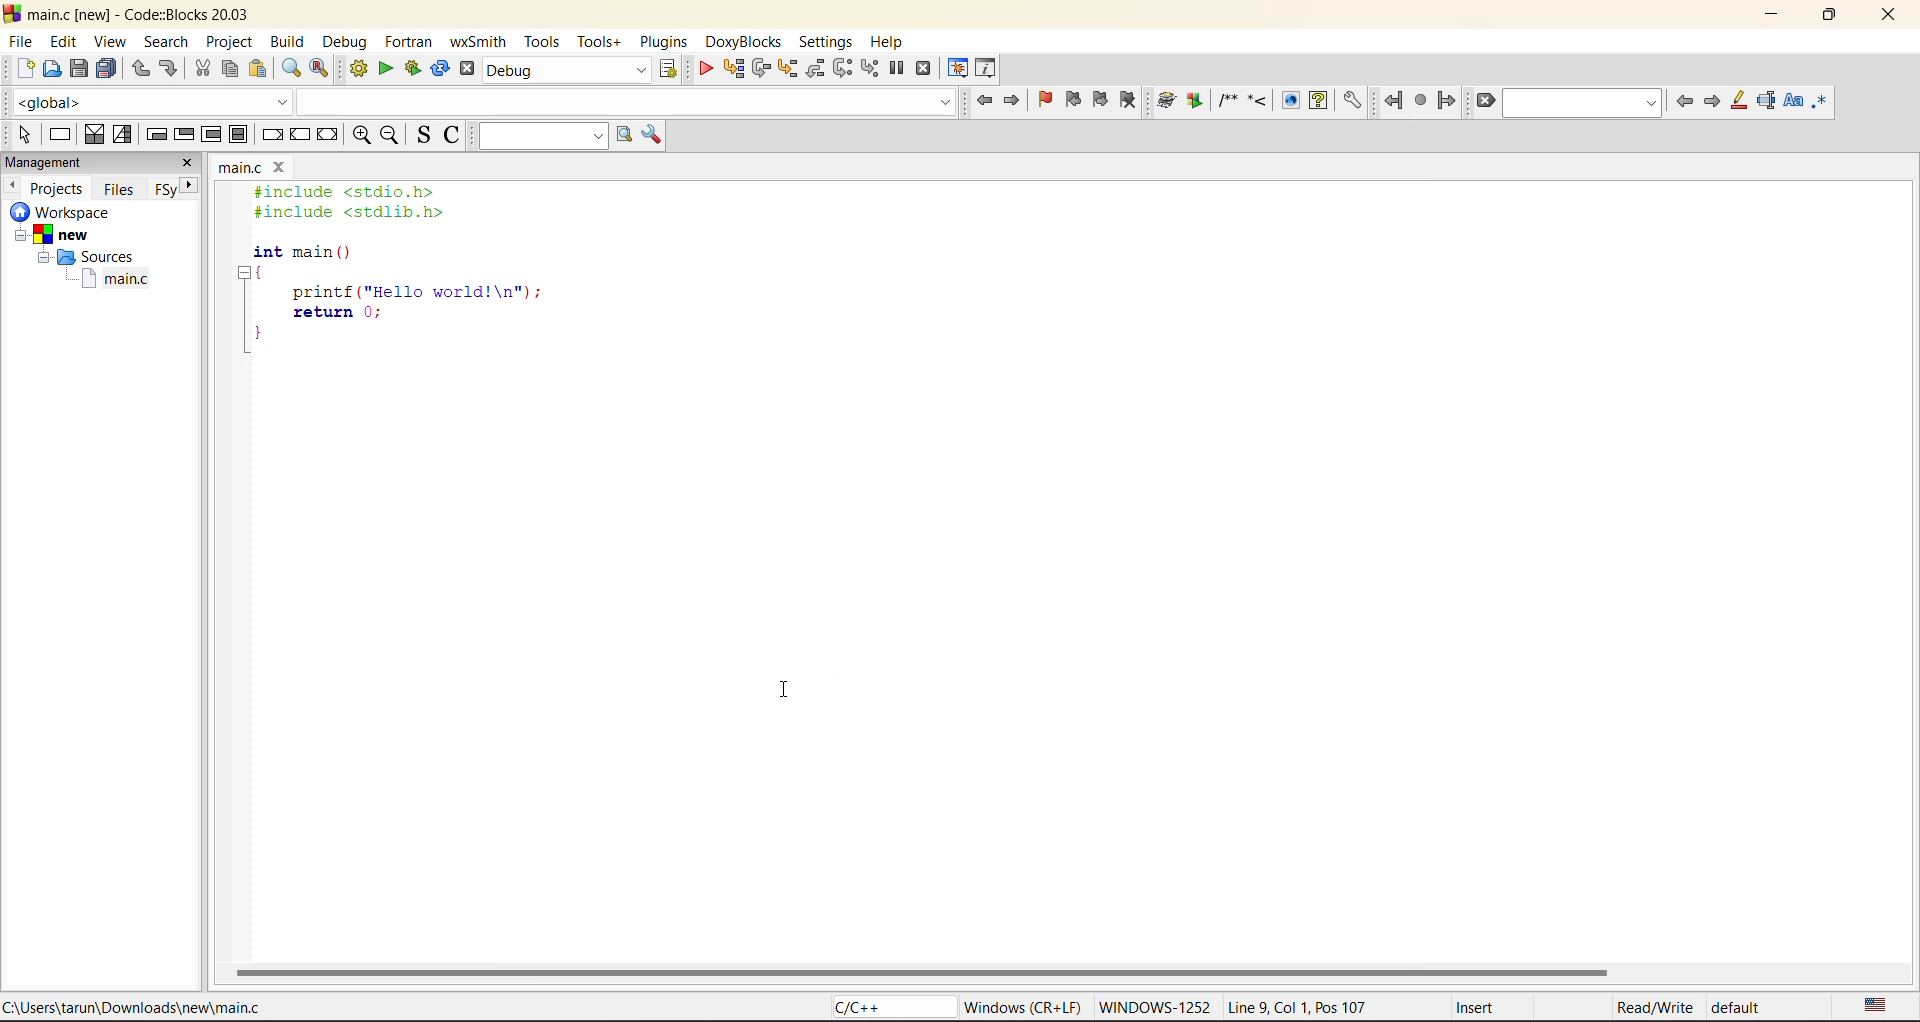  What do you see at coordinates (843, 69) in the screenshot?
I see `next instruction` at bounding box center [843, 69].